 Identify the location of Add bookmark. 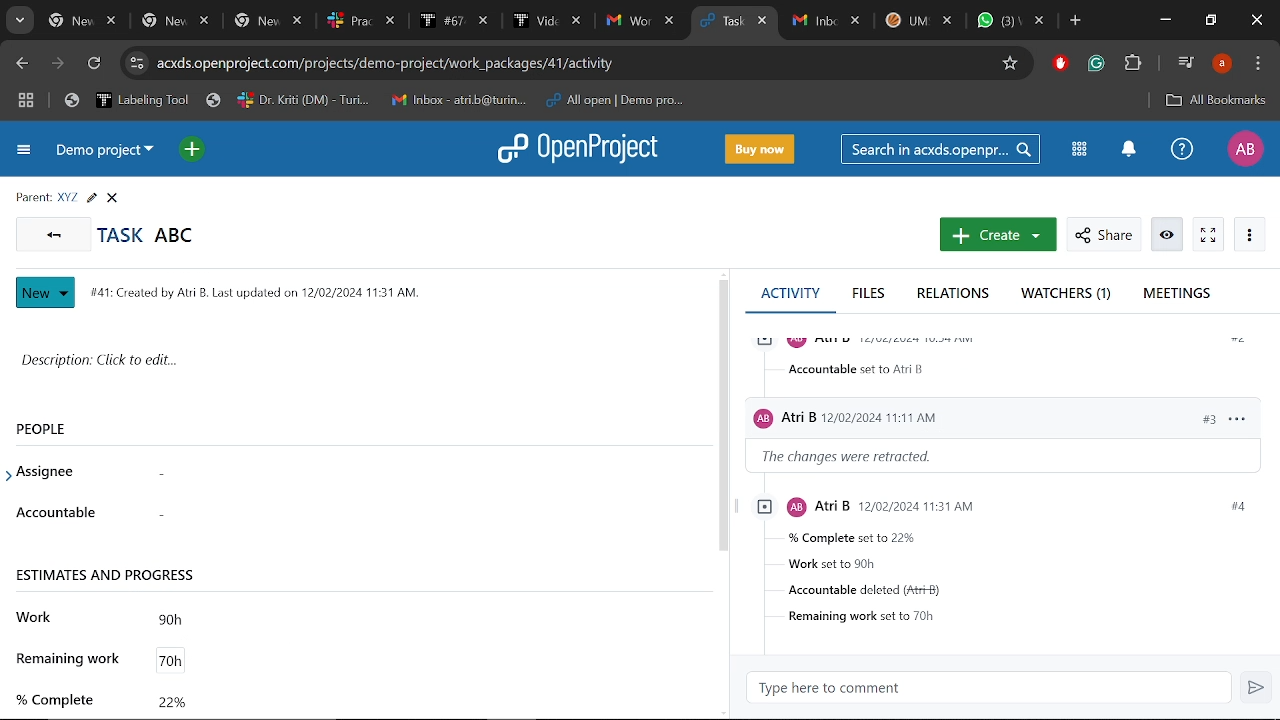
(1215, 100).